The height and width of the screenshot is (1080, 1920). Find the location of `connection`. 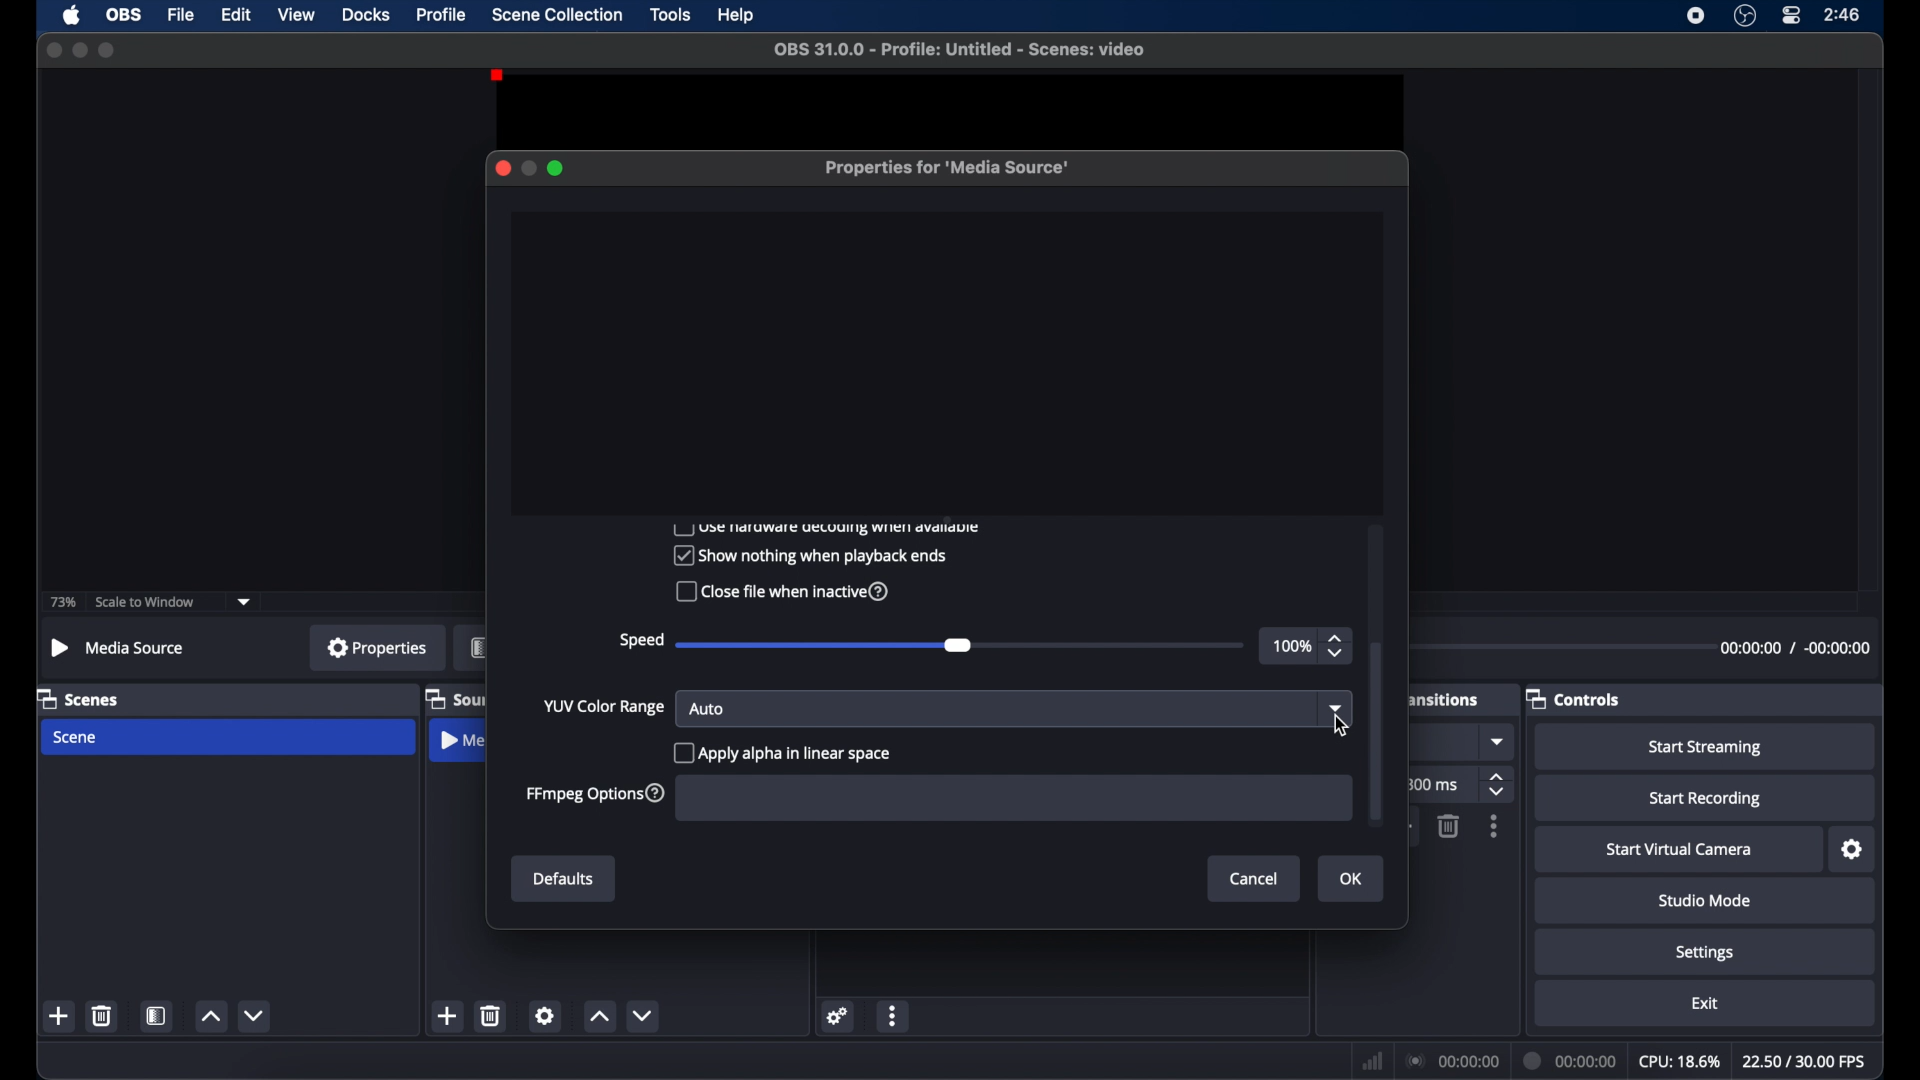

connection is located at coordinates (1452, 1059).